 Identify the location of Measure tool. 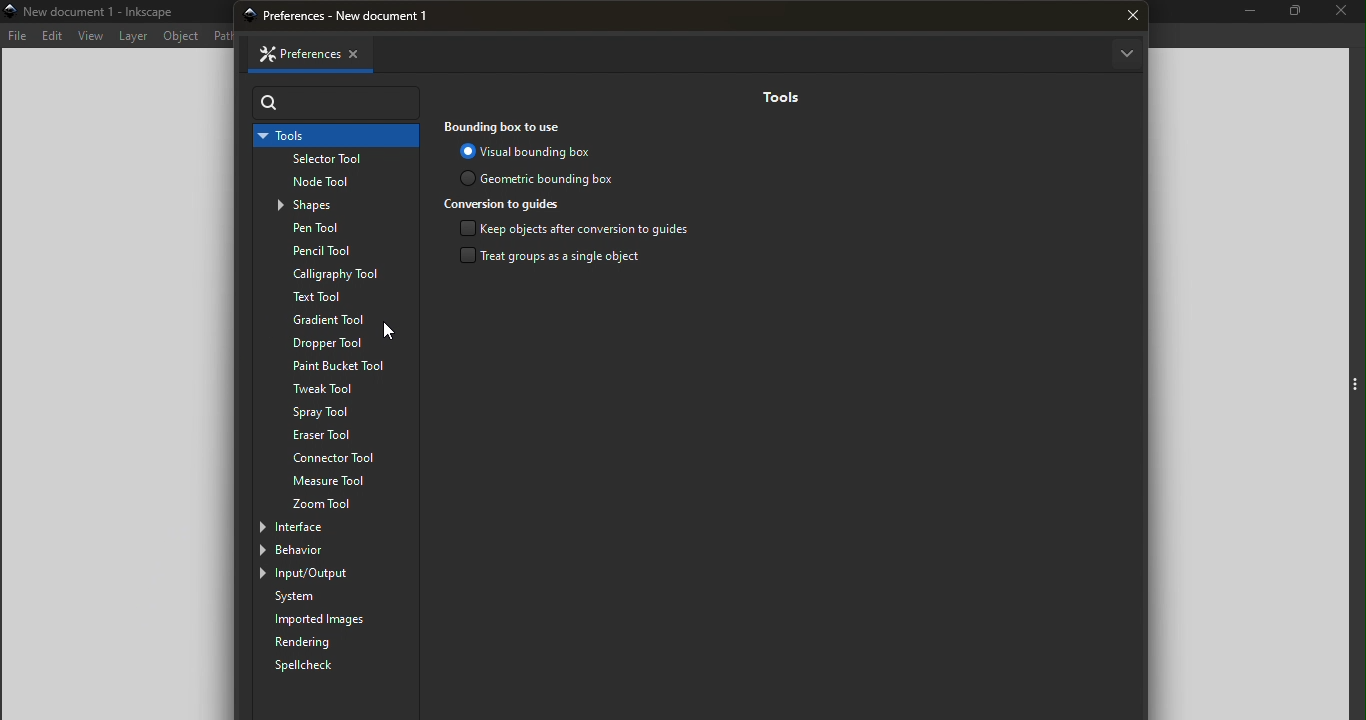
(336, 481).